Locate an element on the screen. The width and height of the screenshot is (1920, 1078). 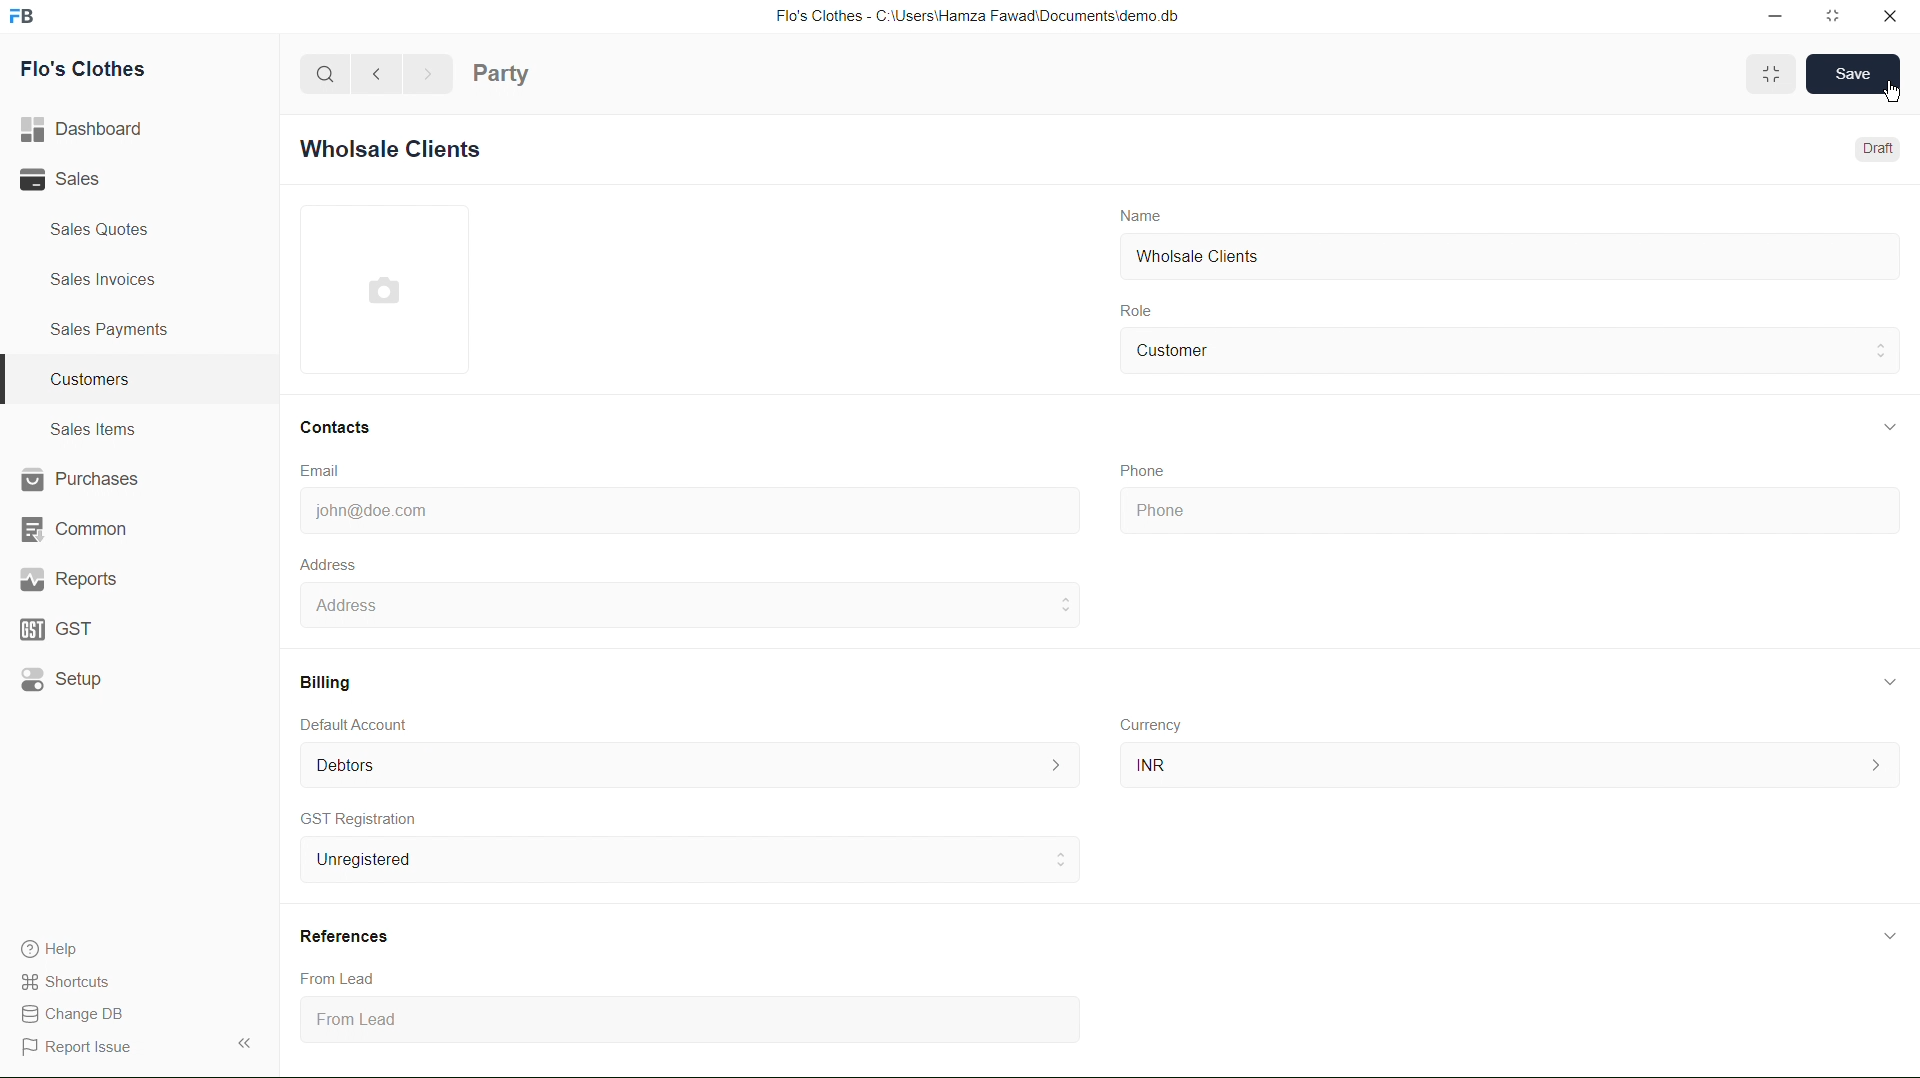
Default Account is located at coordinates (360, 724).